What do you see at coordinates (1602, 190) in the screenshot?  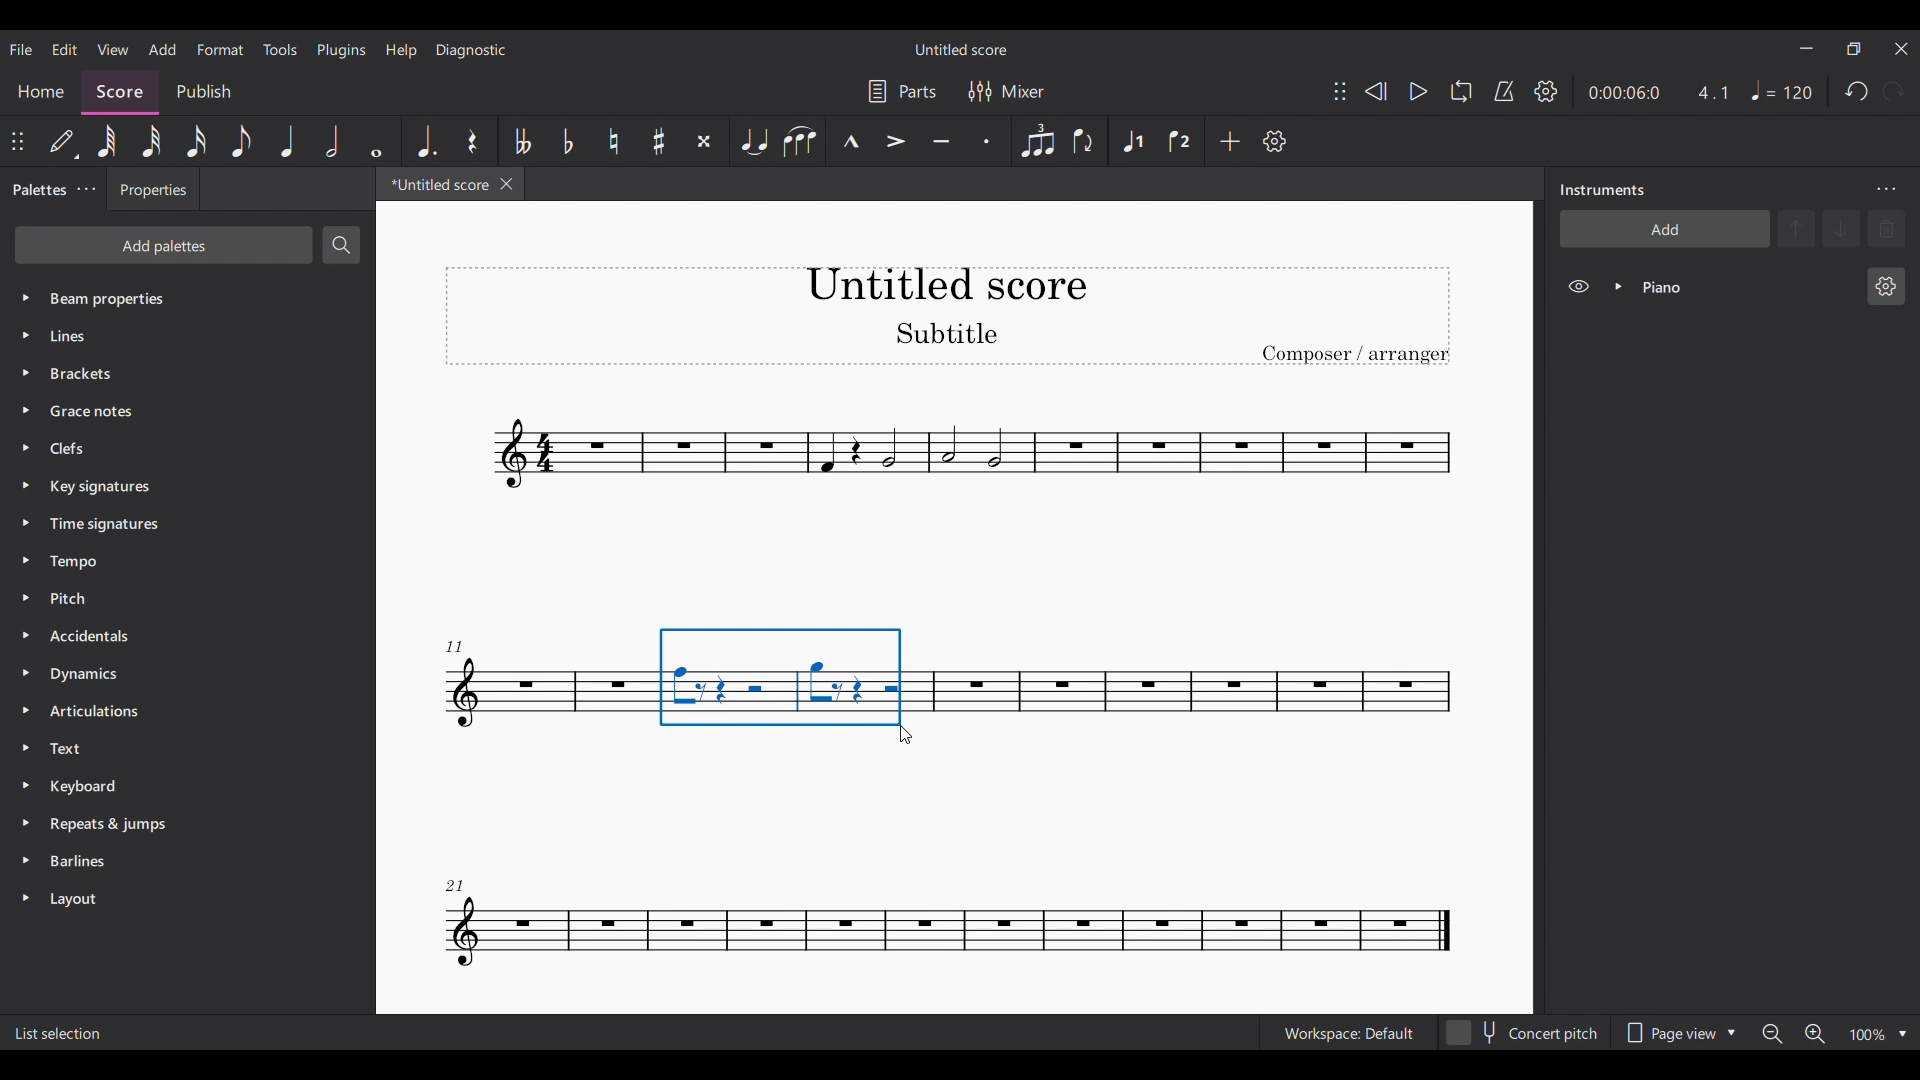 I see `Instruments` at bounding box center [1602, 190].